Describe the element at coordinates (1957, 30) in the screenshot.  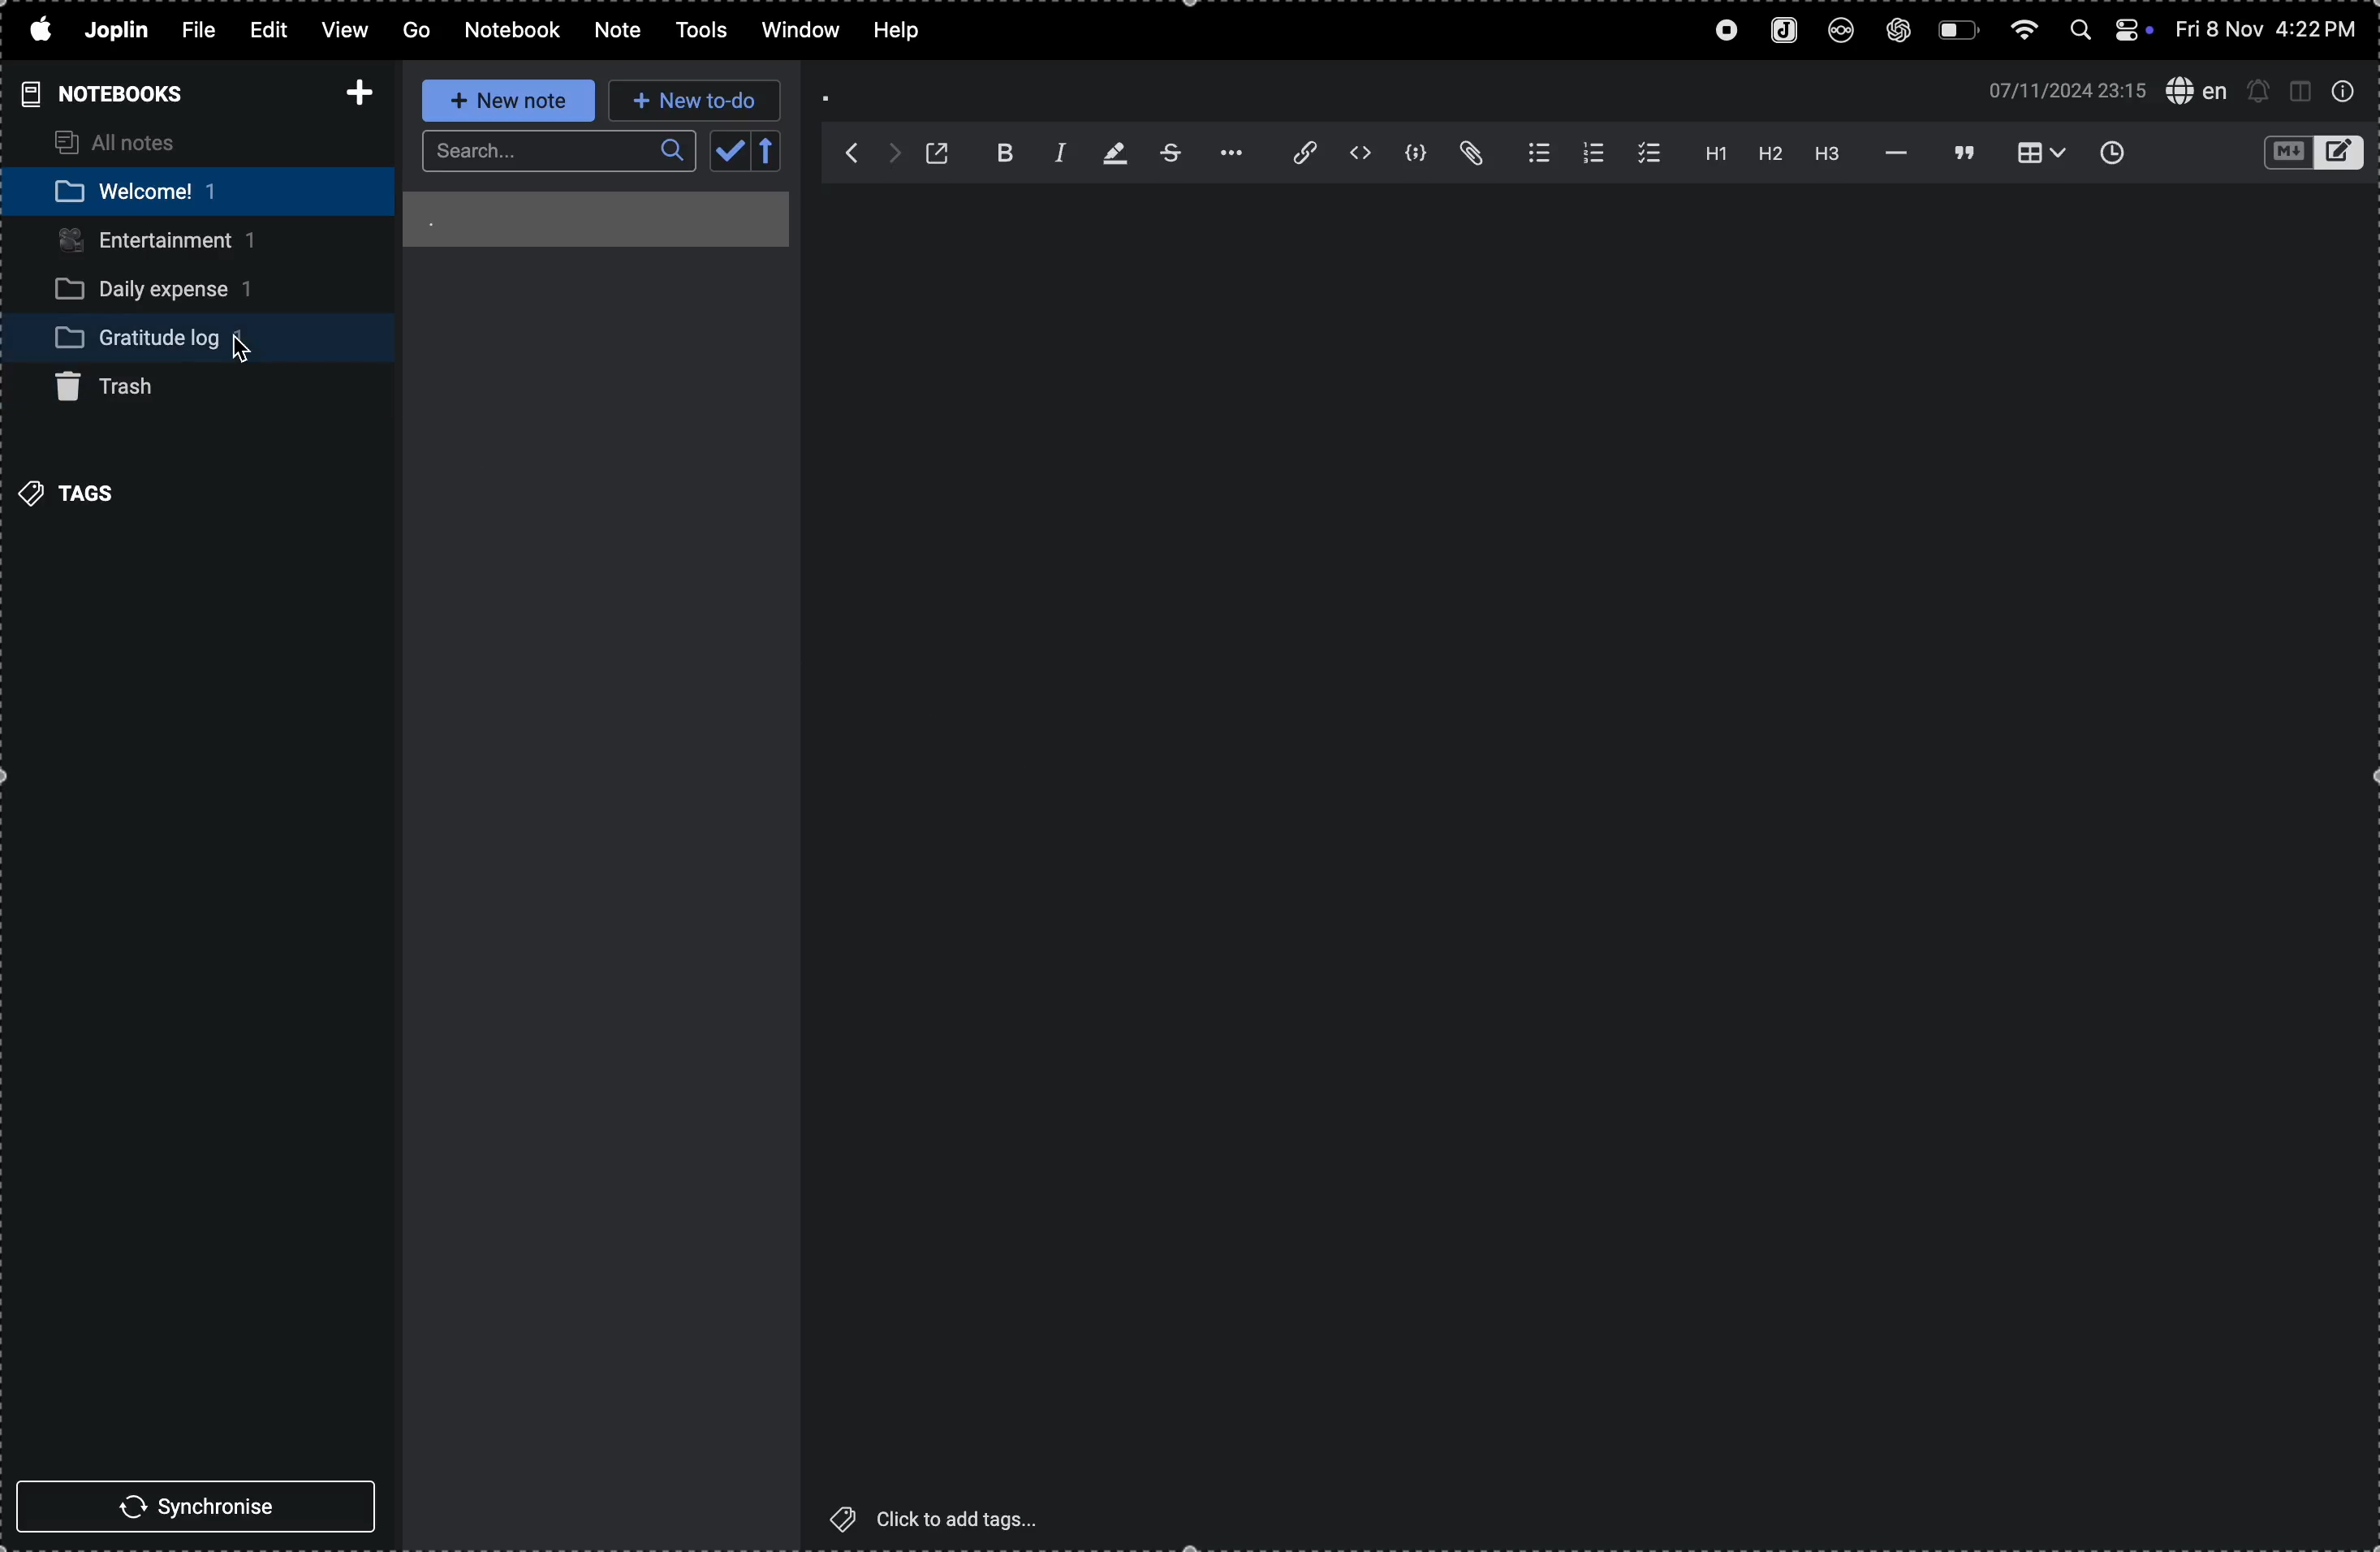
I see `battery` at that location.